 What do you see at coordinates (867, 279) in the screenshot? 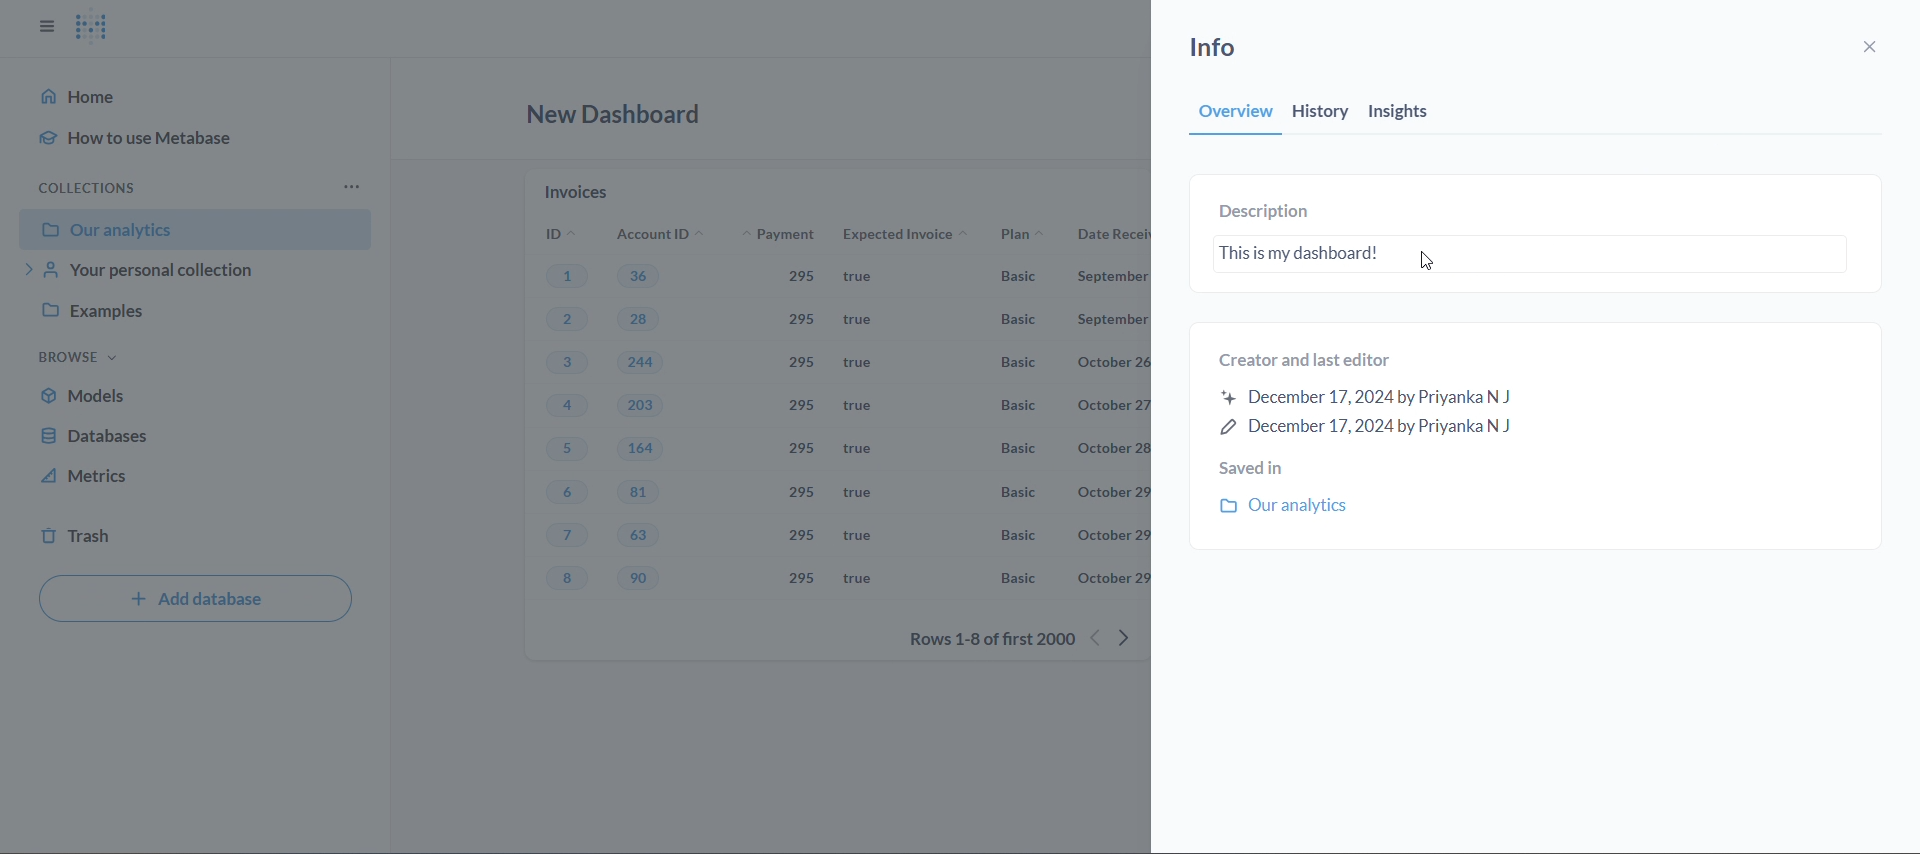
I see `true` at bounding box center [867, 279].